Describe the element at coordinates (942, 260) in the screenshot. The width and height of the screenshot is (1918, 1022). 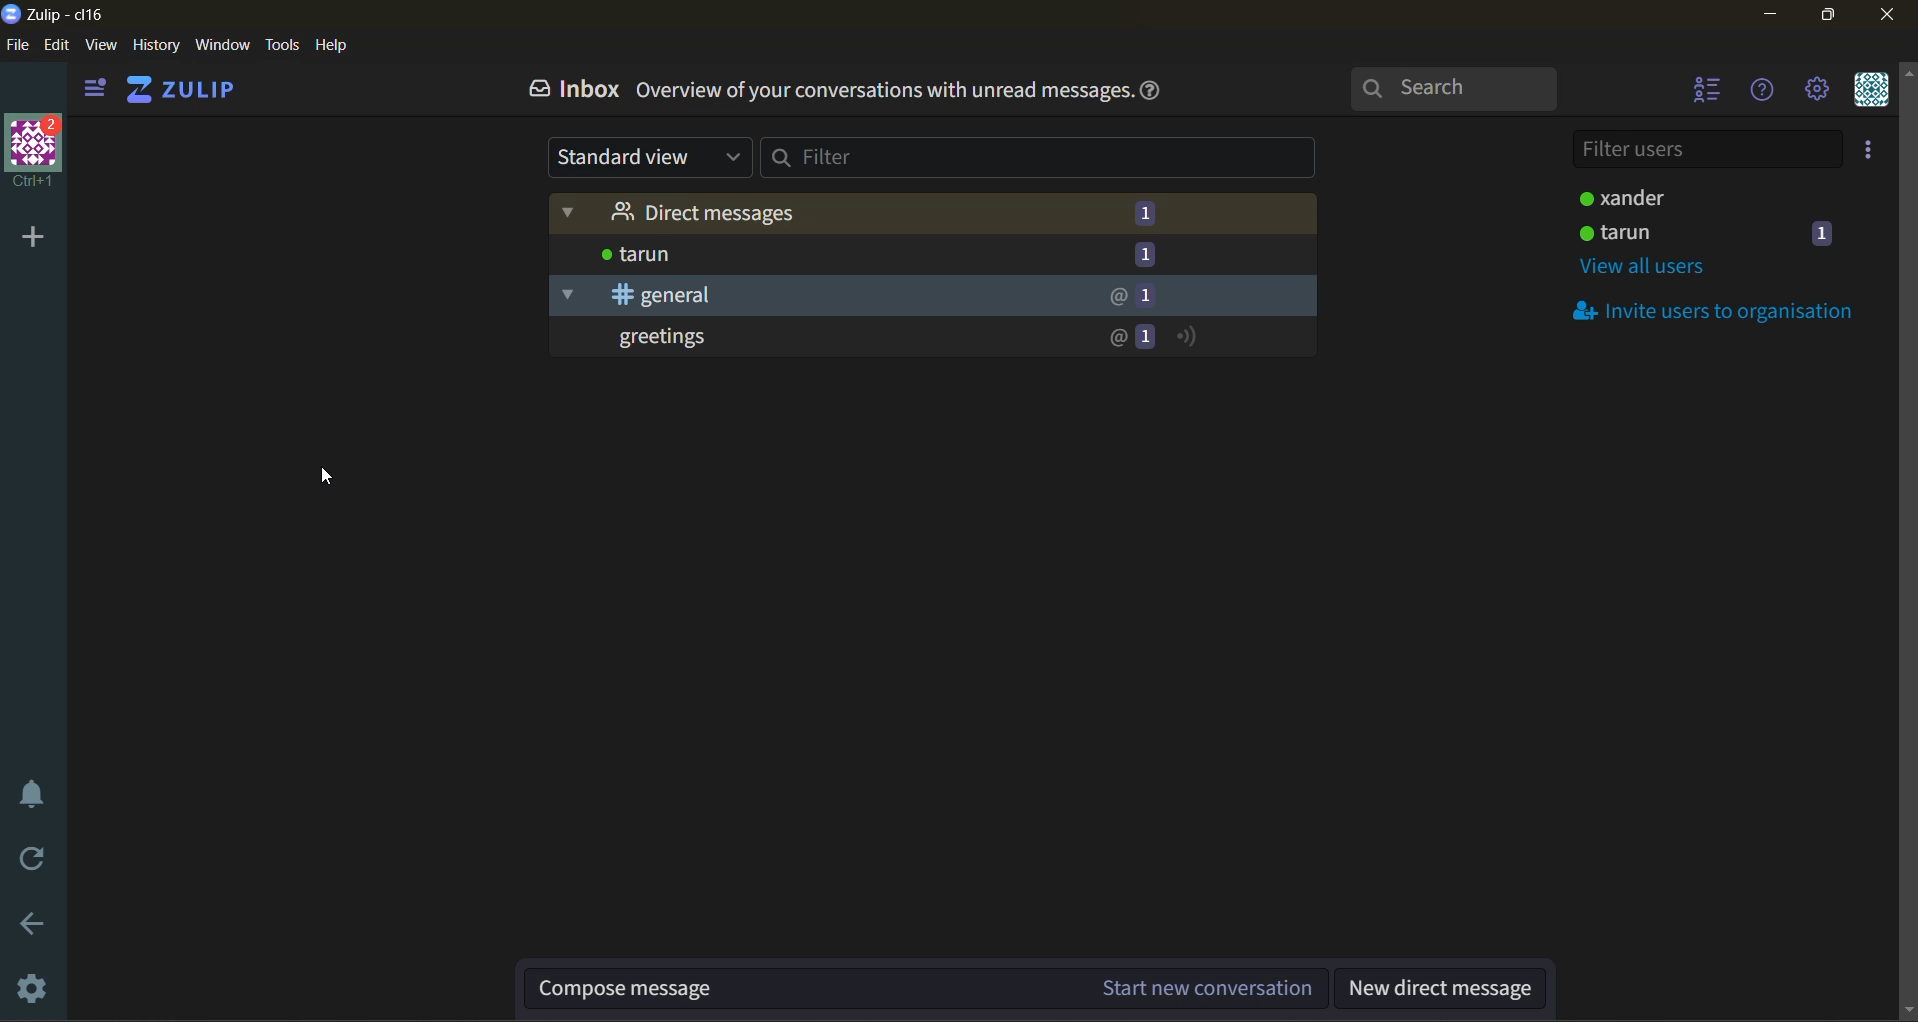
I see `tarun` at that location.